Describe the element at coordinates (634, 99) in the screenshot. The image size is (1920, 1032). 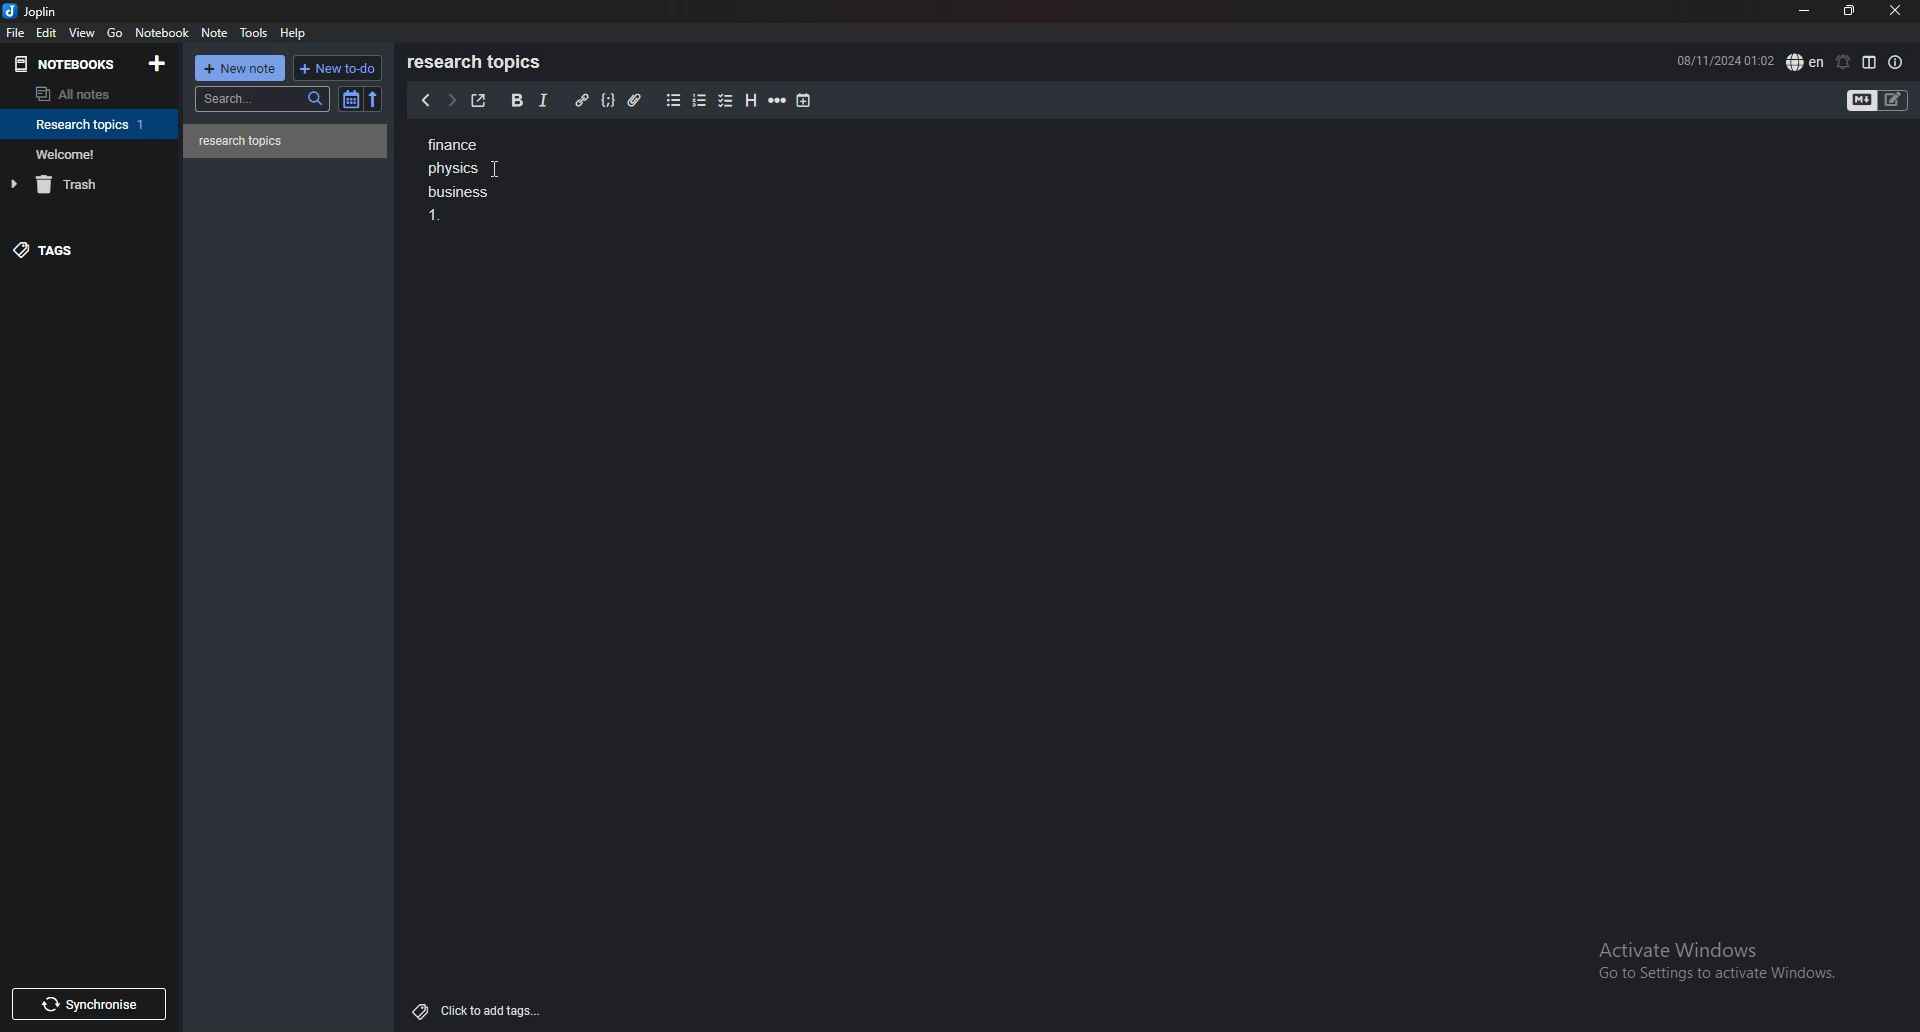
I see `attachment` at that location.